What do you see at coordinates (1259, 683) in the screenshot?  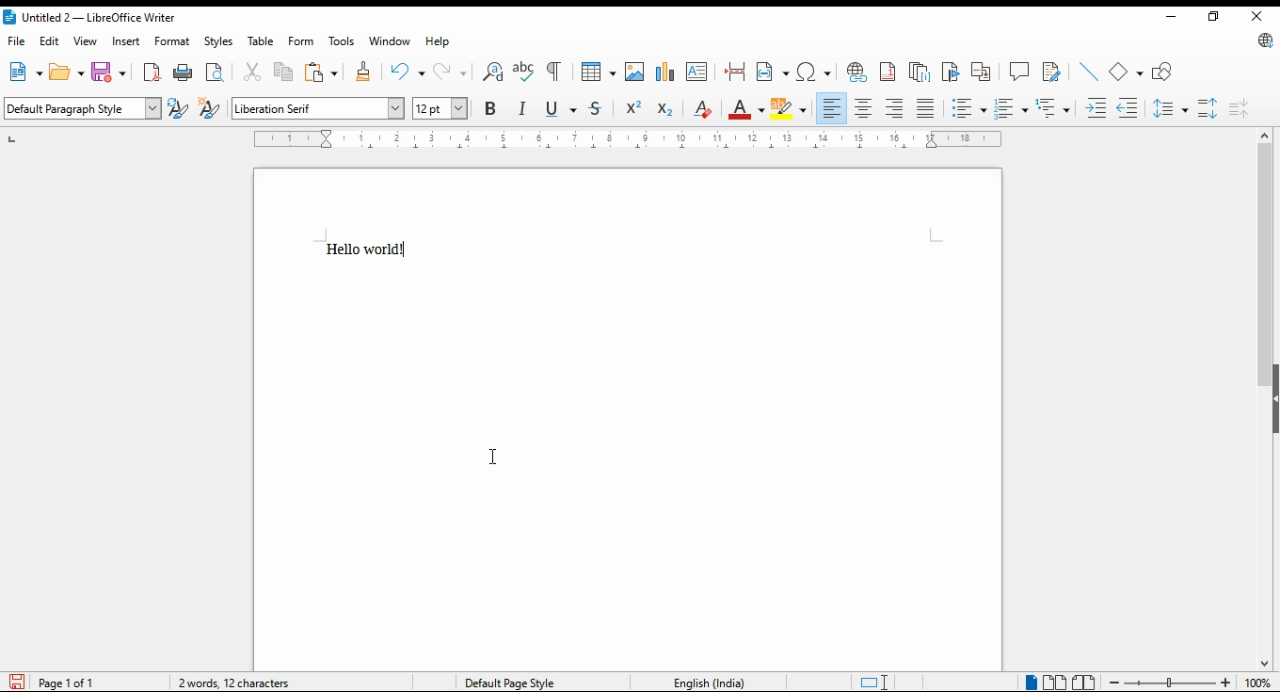 I see `zoom factor` at bounding box center [1259, 683].